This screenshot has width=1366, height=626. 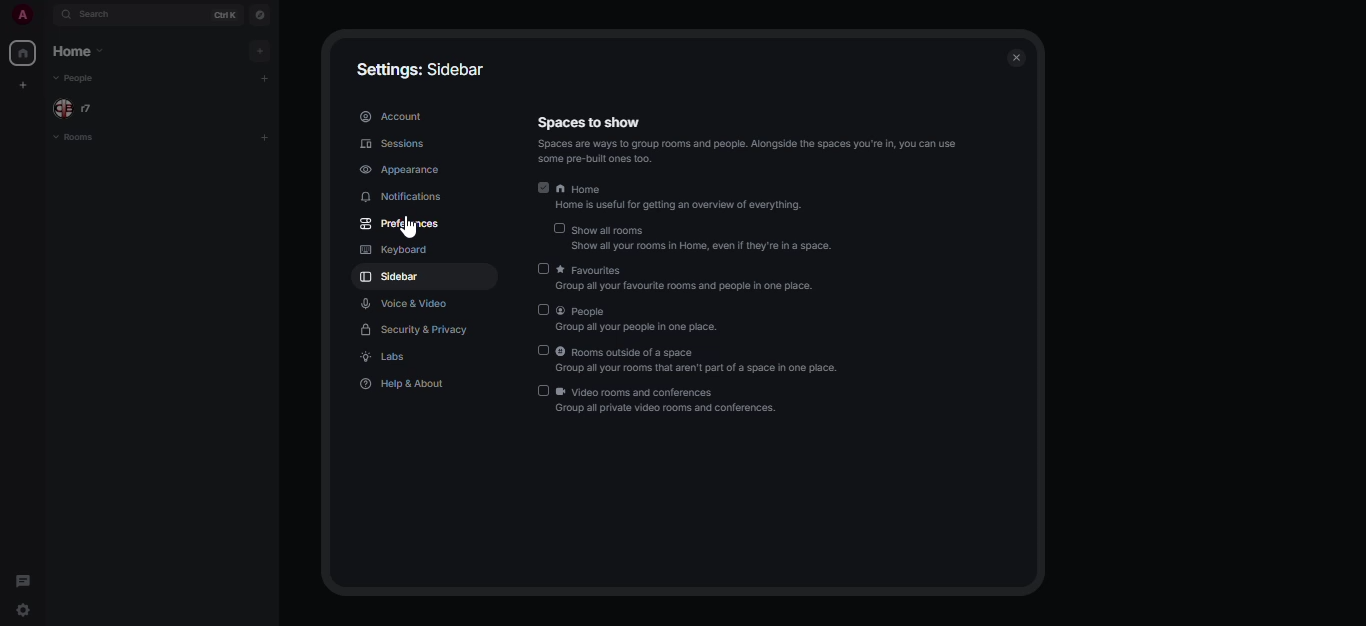 I want to click on sidebar, so click(x=391, y=278).